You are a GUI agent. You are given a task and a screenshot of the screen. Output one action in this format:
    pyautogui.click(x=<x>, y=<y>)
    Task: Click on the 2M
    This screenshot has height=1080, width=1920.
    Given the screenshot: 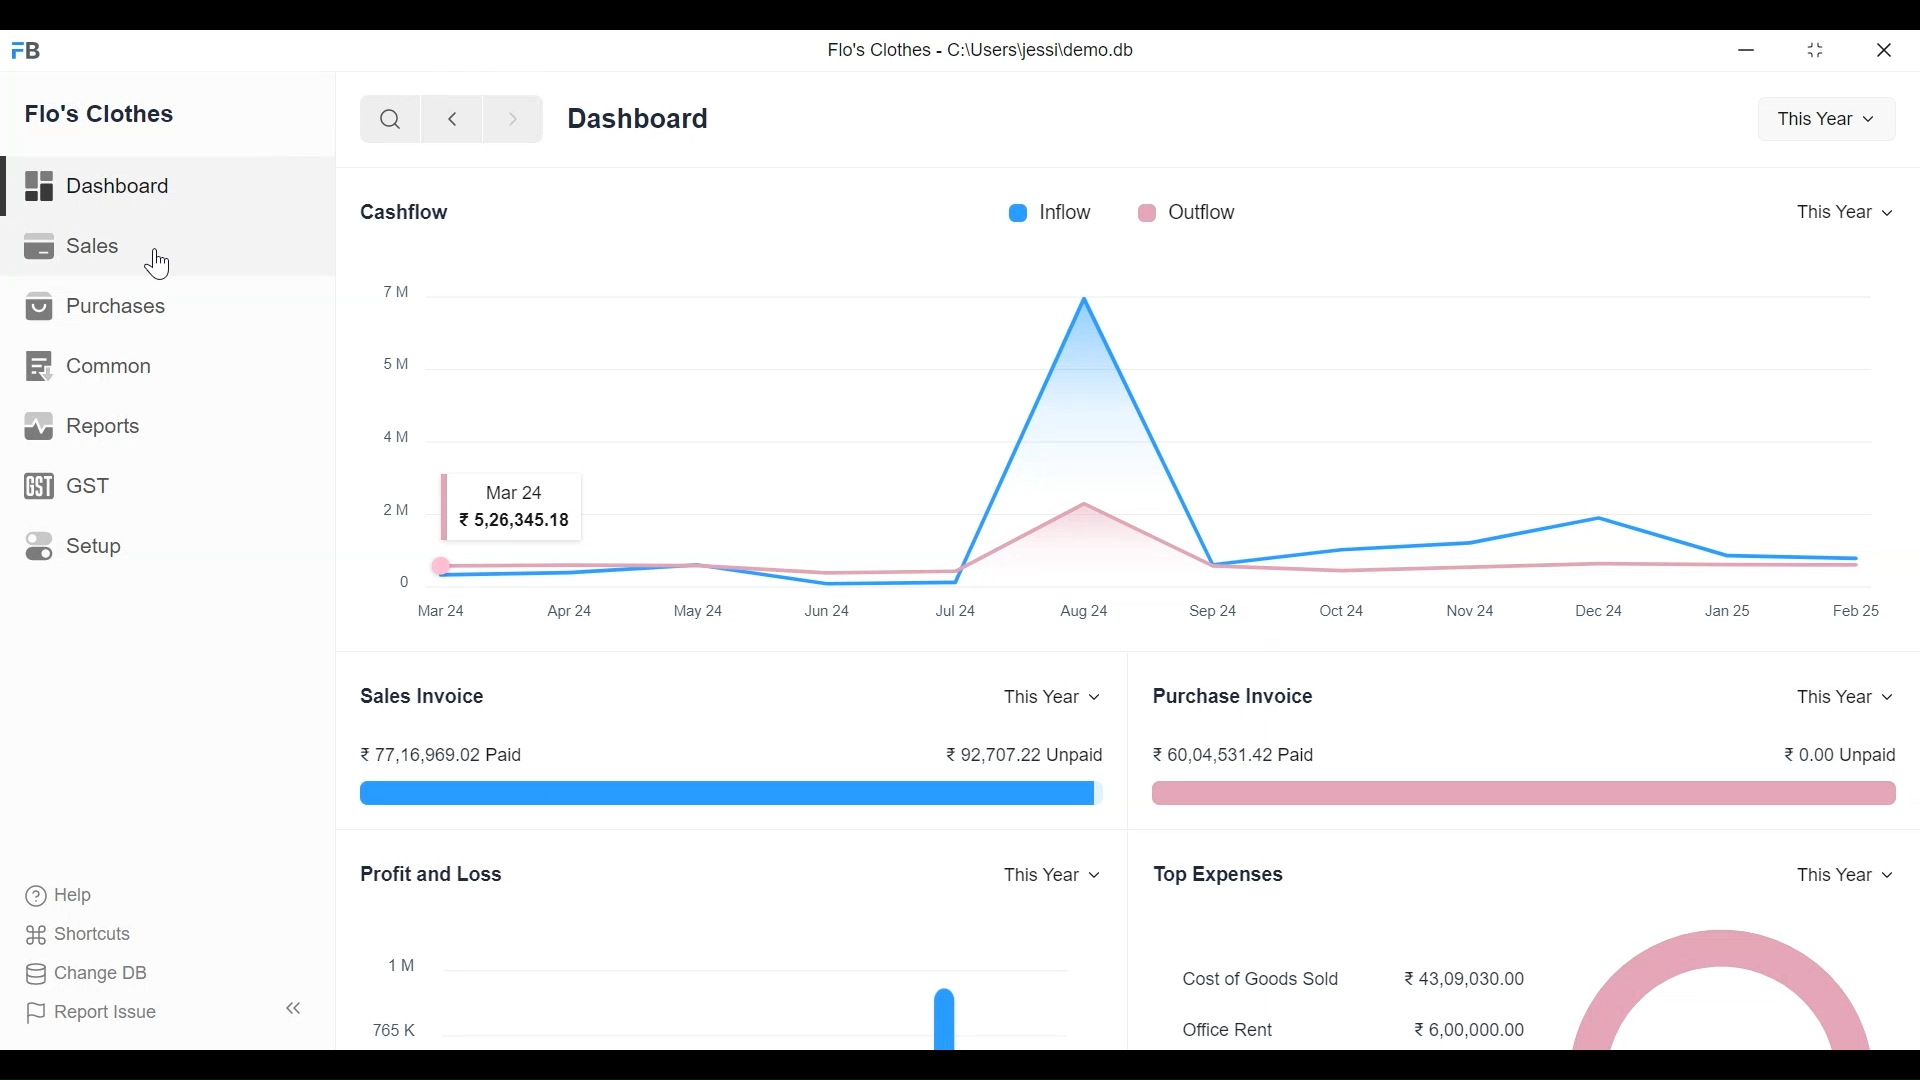 What is the action you would take?
    pyautogui.click(x=399, y=509)
    